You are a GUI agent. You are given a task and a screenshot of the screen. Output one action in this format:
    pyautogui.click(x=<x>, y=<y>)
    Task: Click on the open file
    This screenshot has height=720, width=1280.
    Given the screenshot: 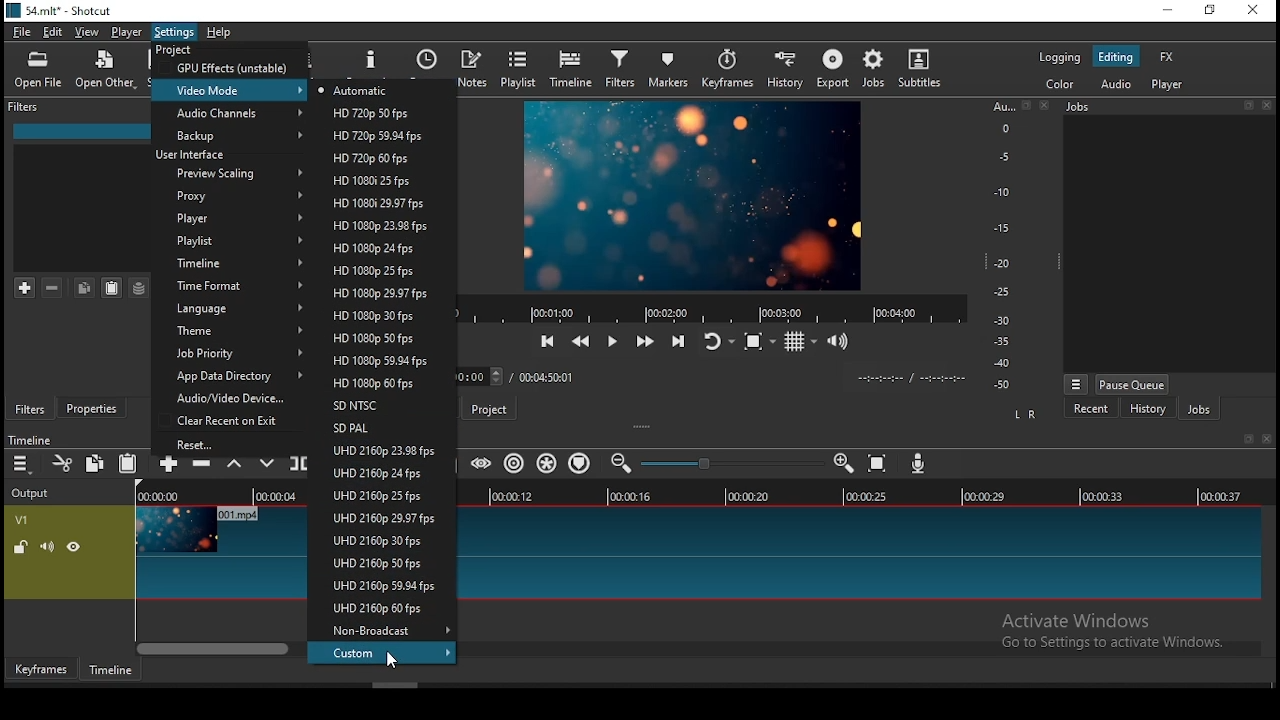 What is the action you would take?
    pyautogui.click(x=38, y=73)
    